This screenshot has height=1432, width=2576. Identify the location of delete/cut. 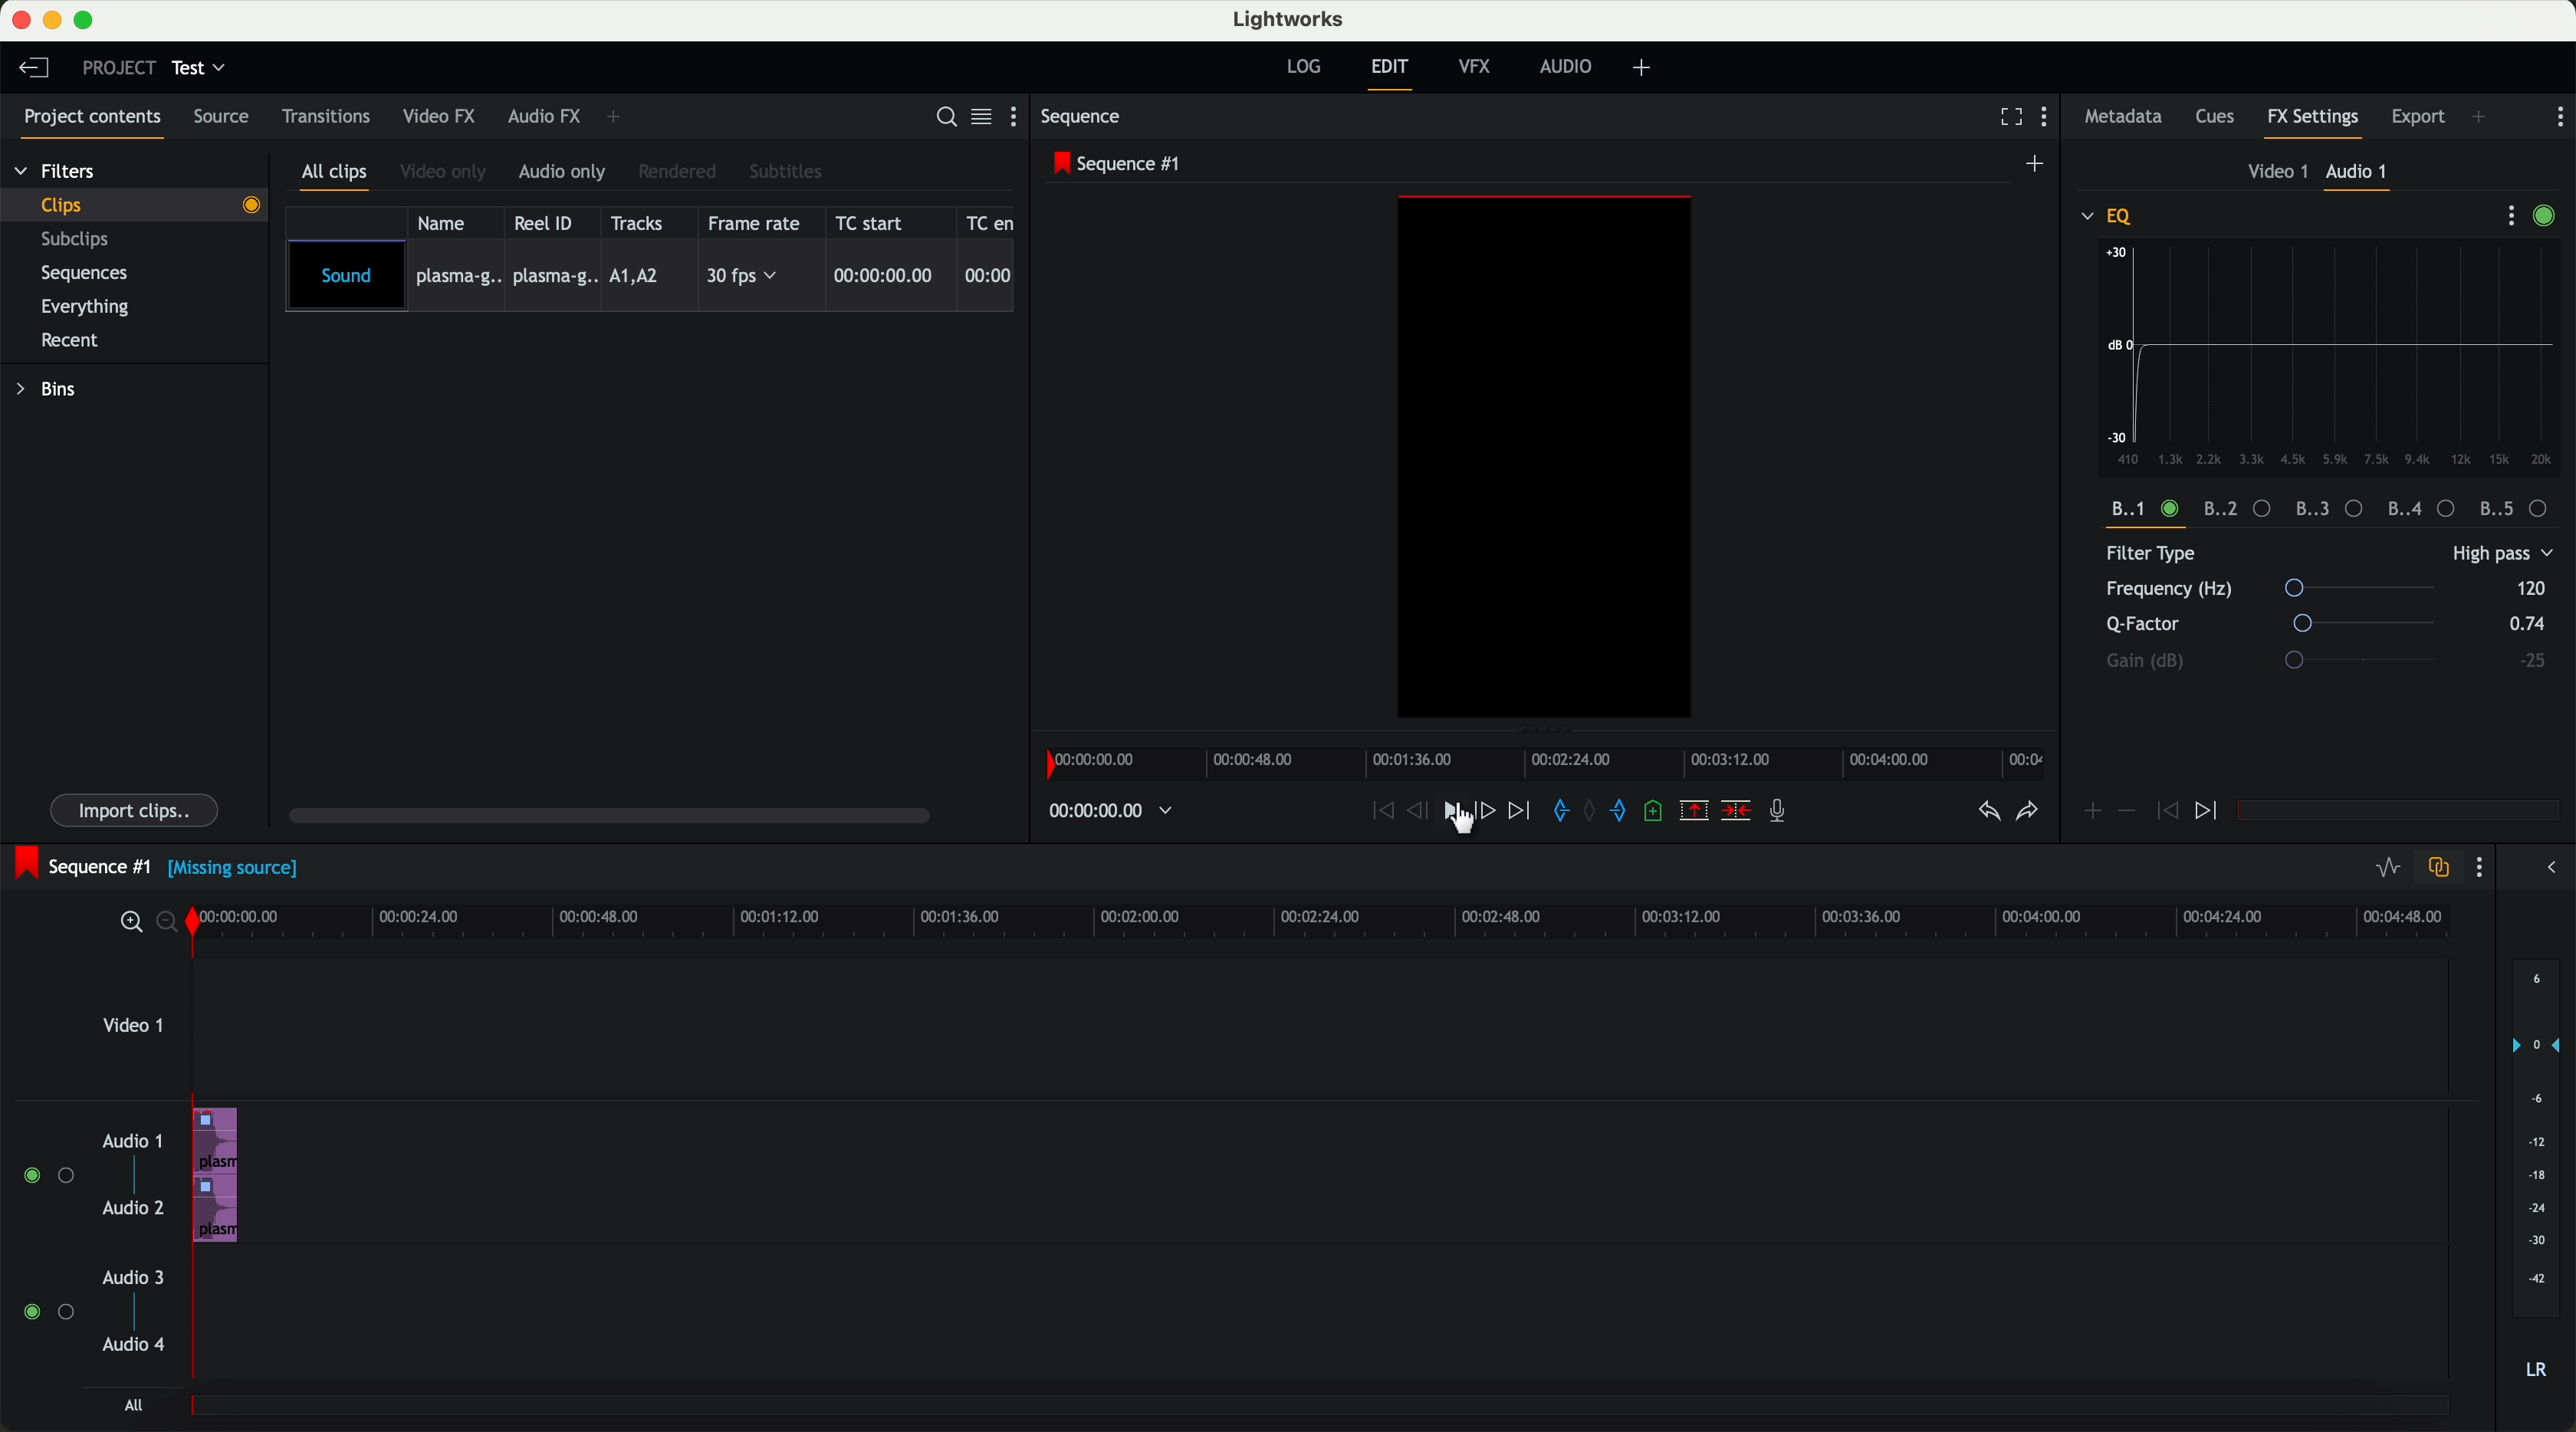
(1734, 812).